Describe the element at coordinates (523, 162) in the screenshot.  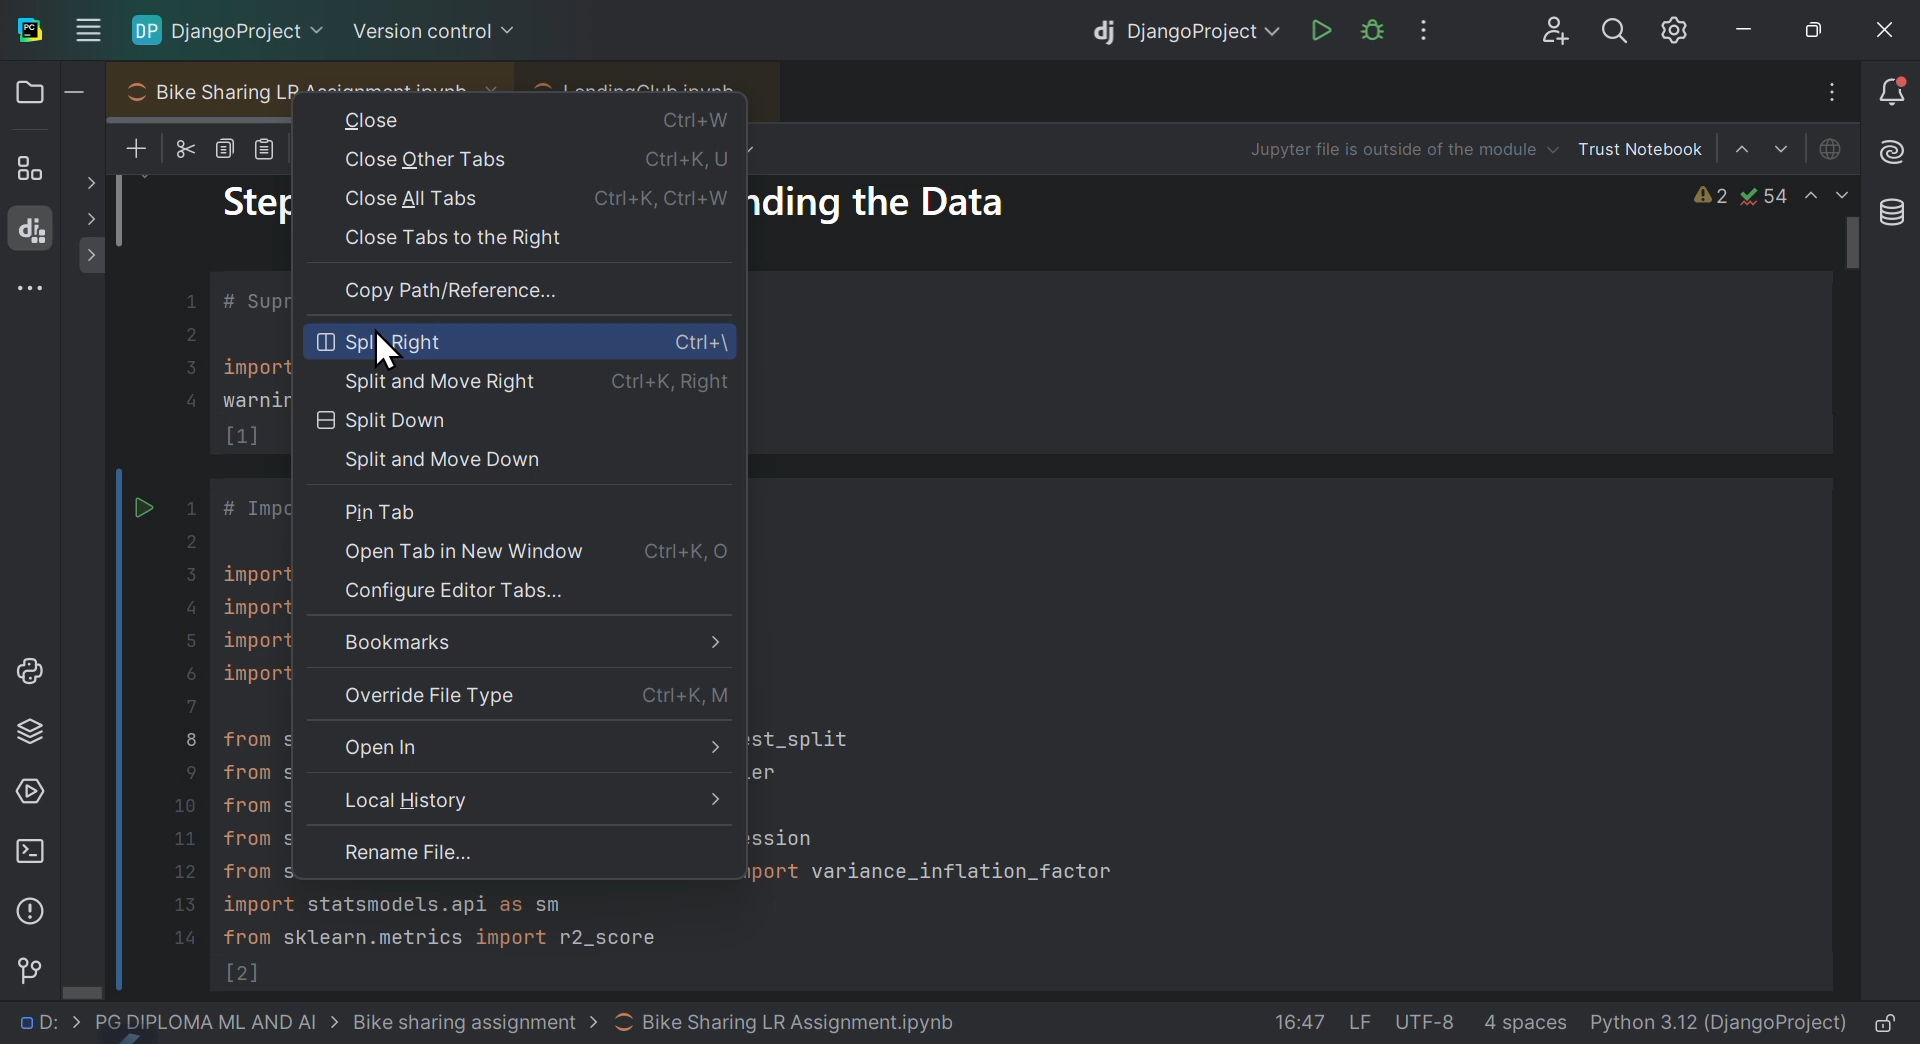
I see `Close other tabs` at that location.